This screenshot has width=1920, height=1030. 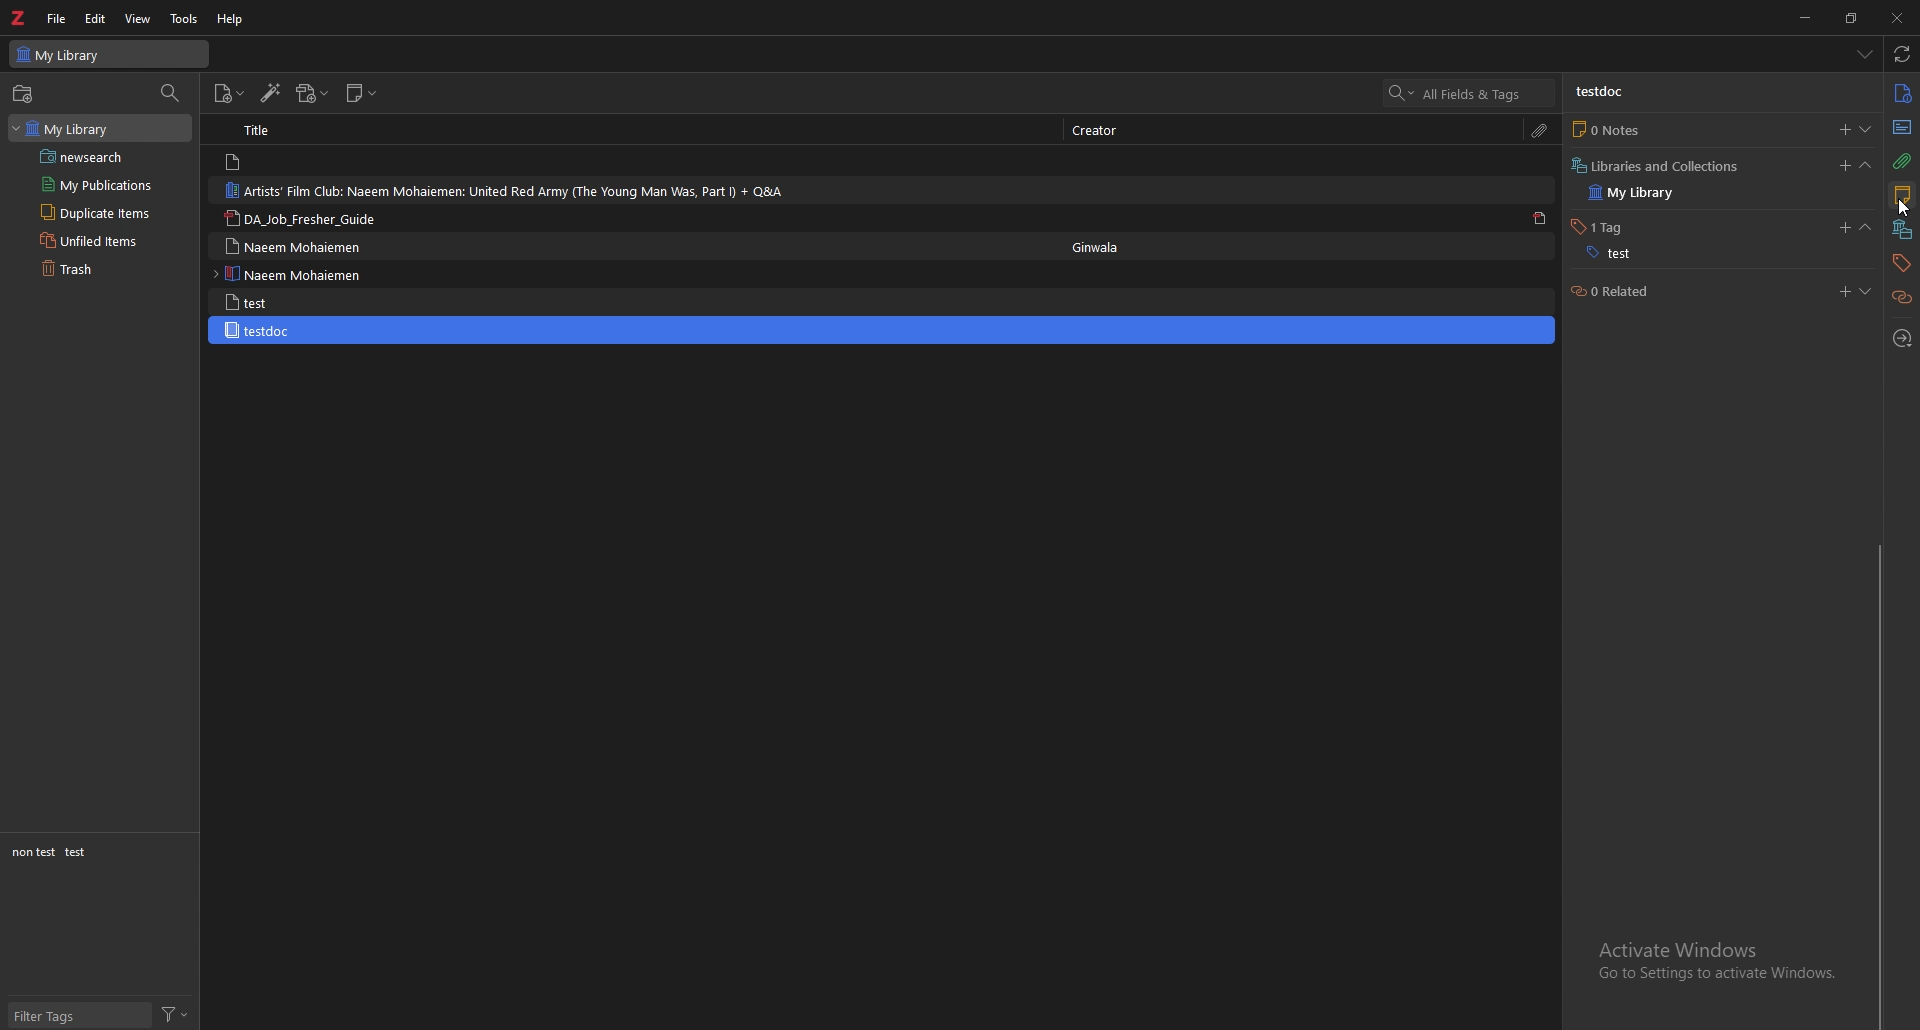 I want to click on edit, so click(x=95, y=18).